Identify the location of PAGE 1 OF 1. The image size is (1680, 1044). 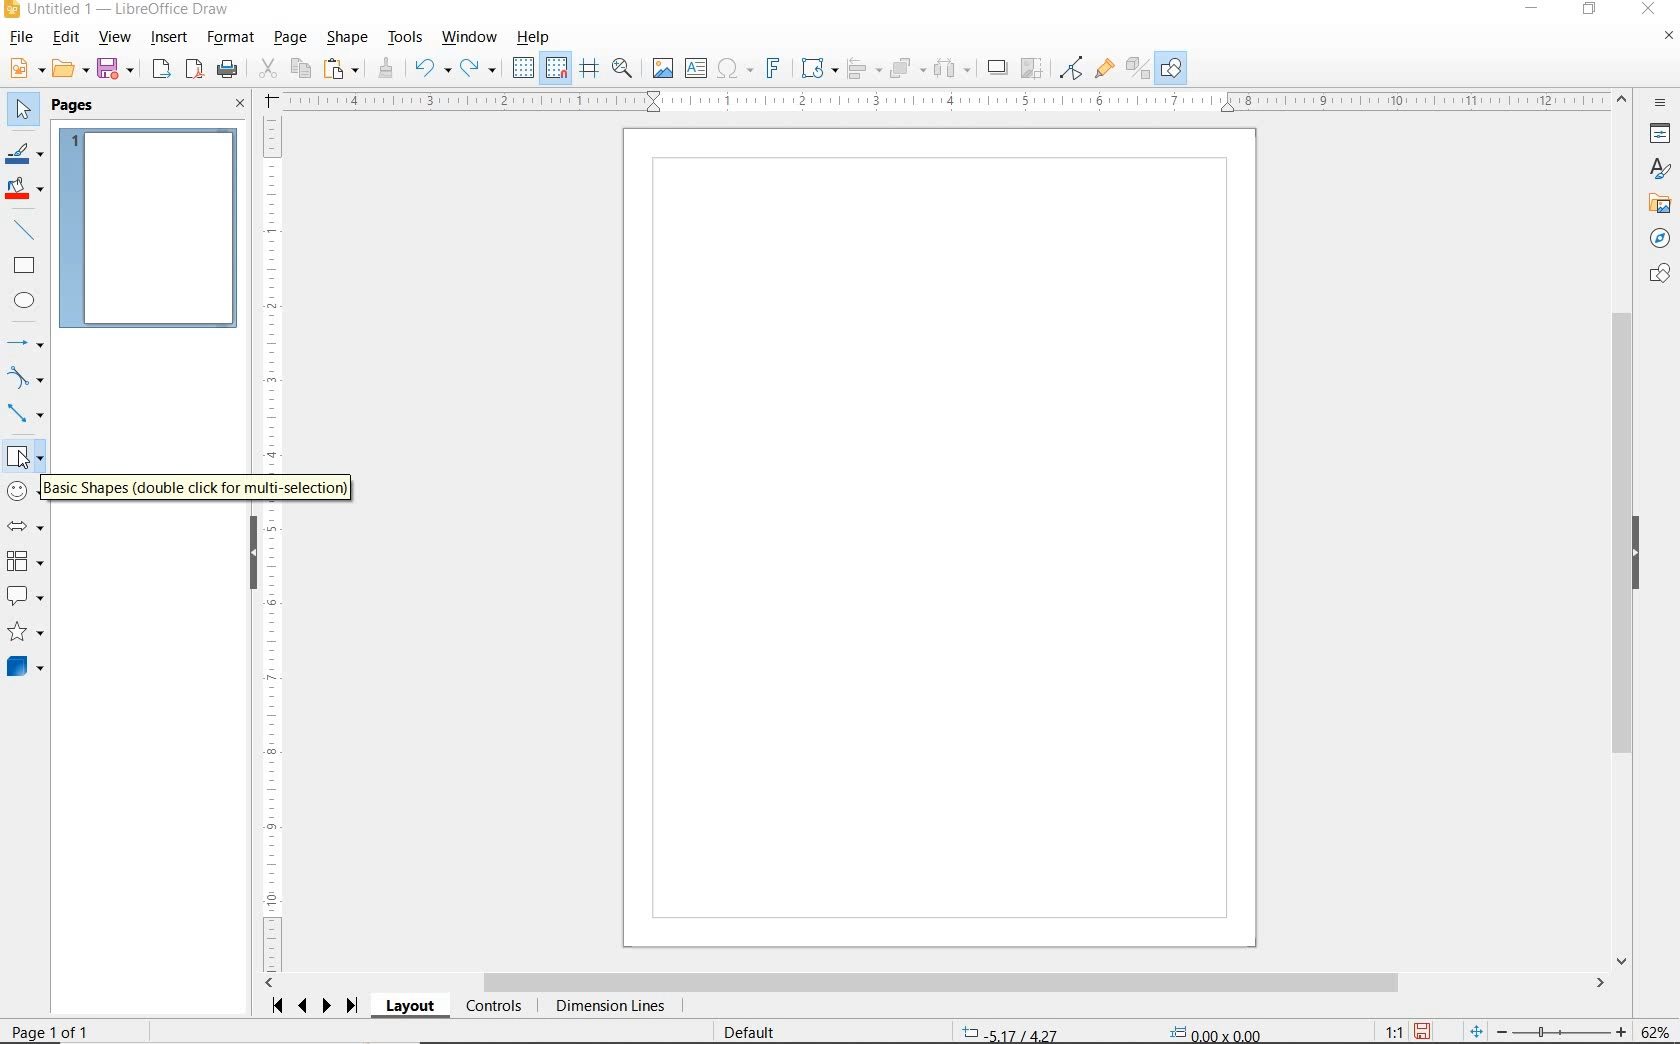
(51, 1029).